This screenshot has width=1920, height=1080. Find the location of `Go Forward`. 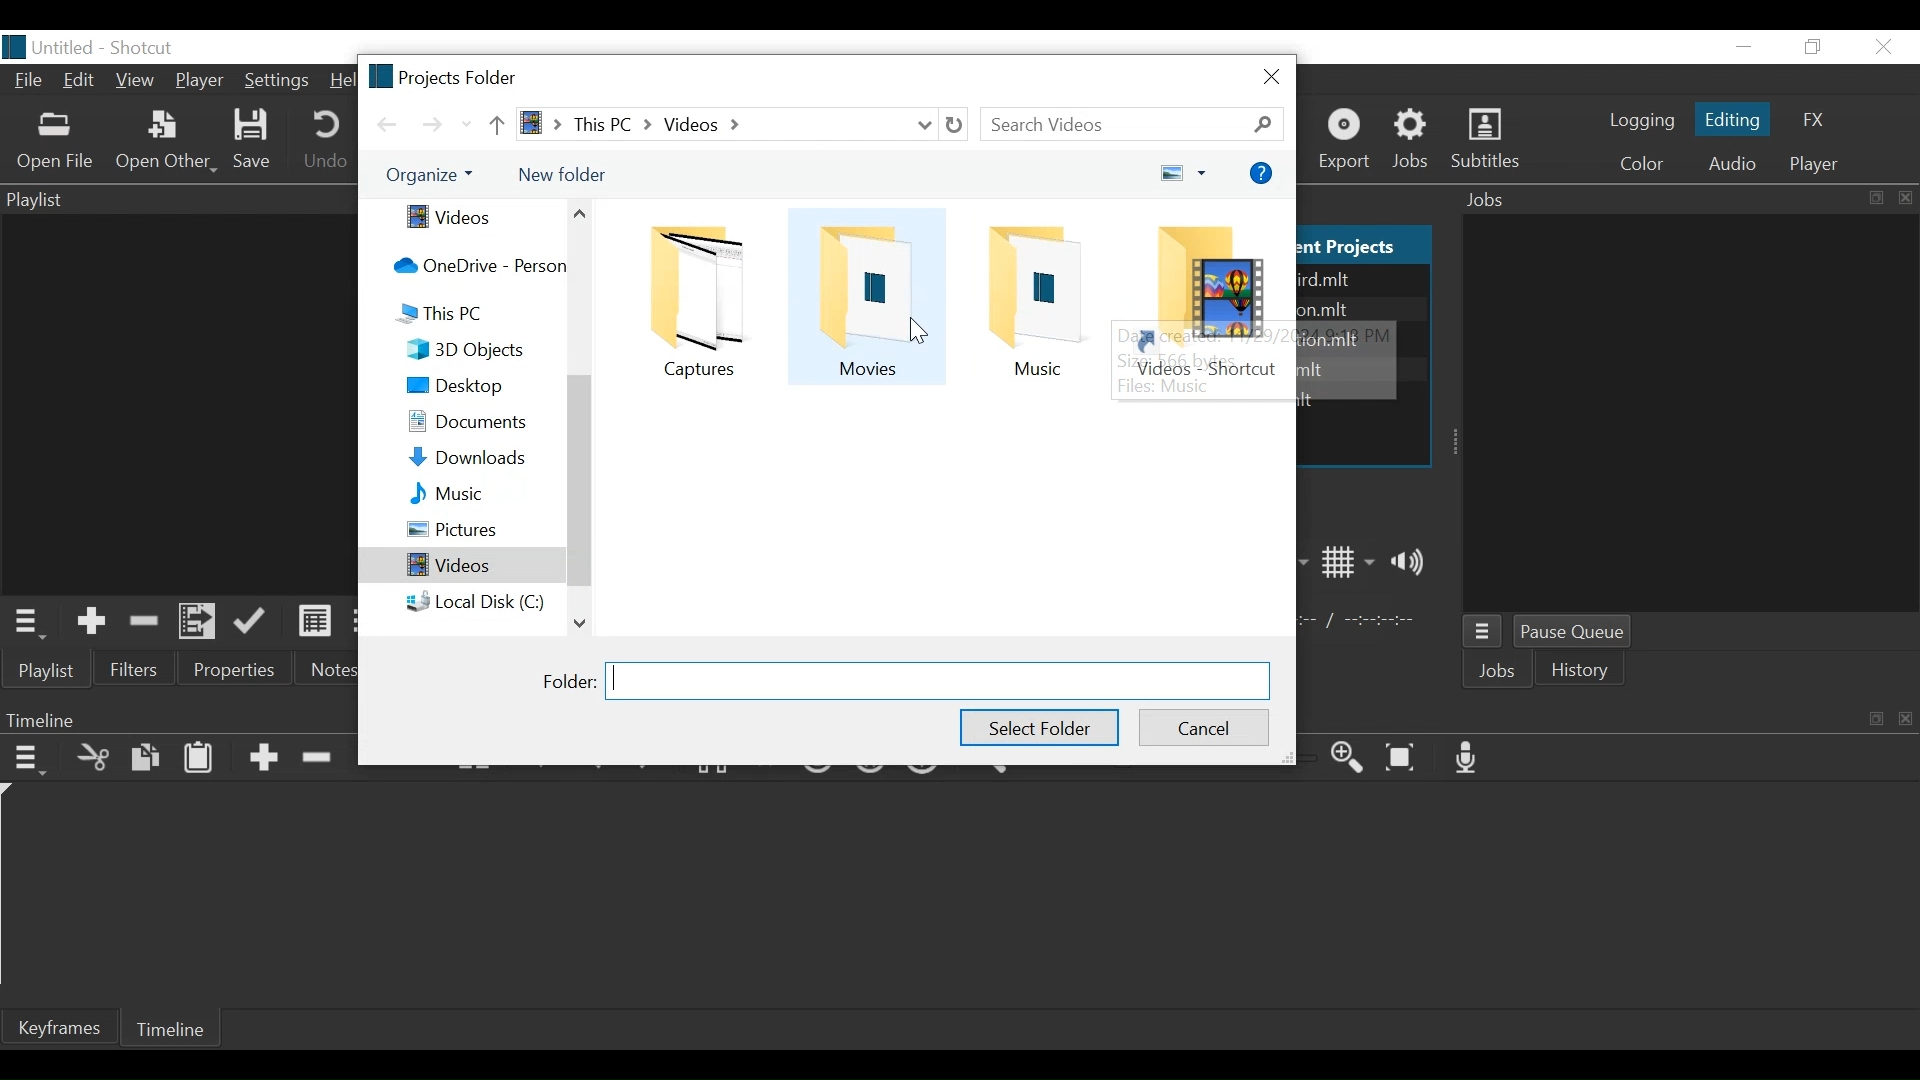

Go Forward is located at coordinates (428, 125).